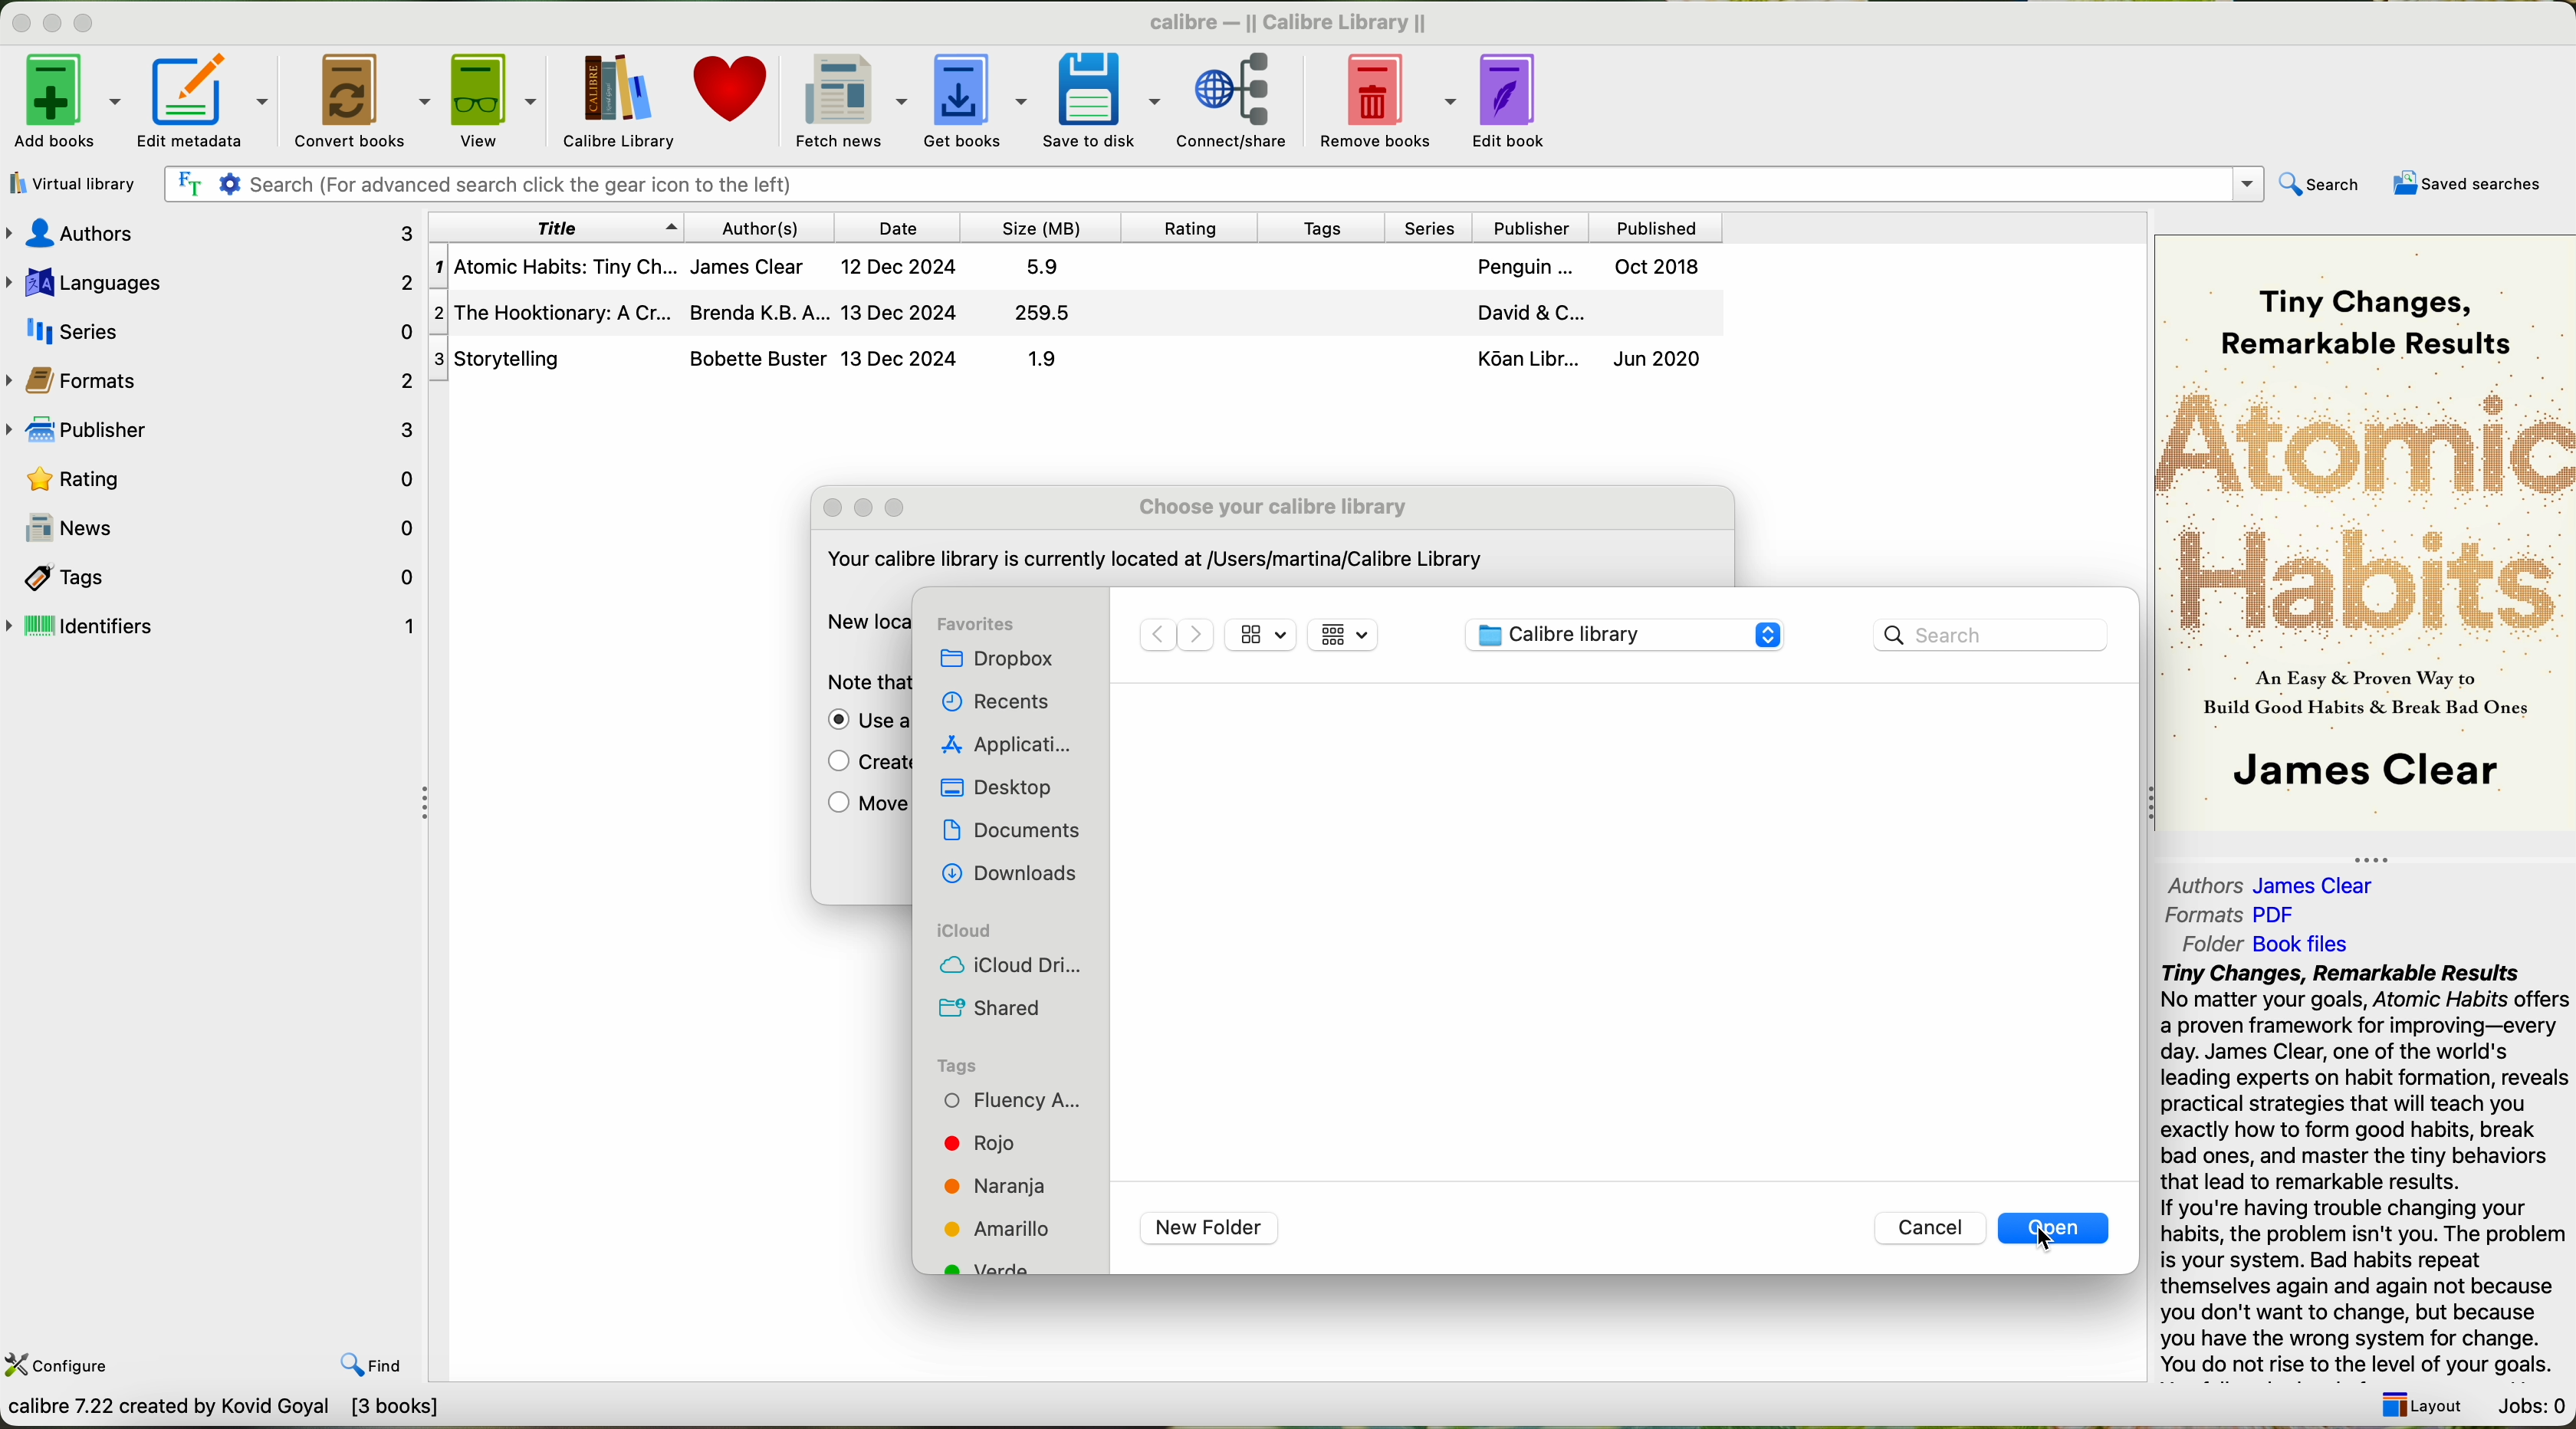 This screenshot has height=1429, width=2576. Describe the element at coordinates (2463, 184) in the screenshot. I see `saved searches` at that location.